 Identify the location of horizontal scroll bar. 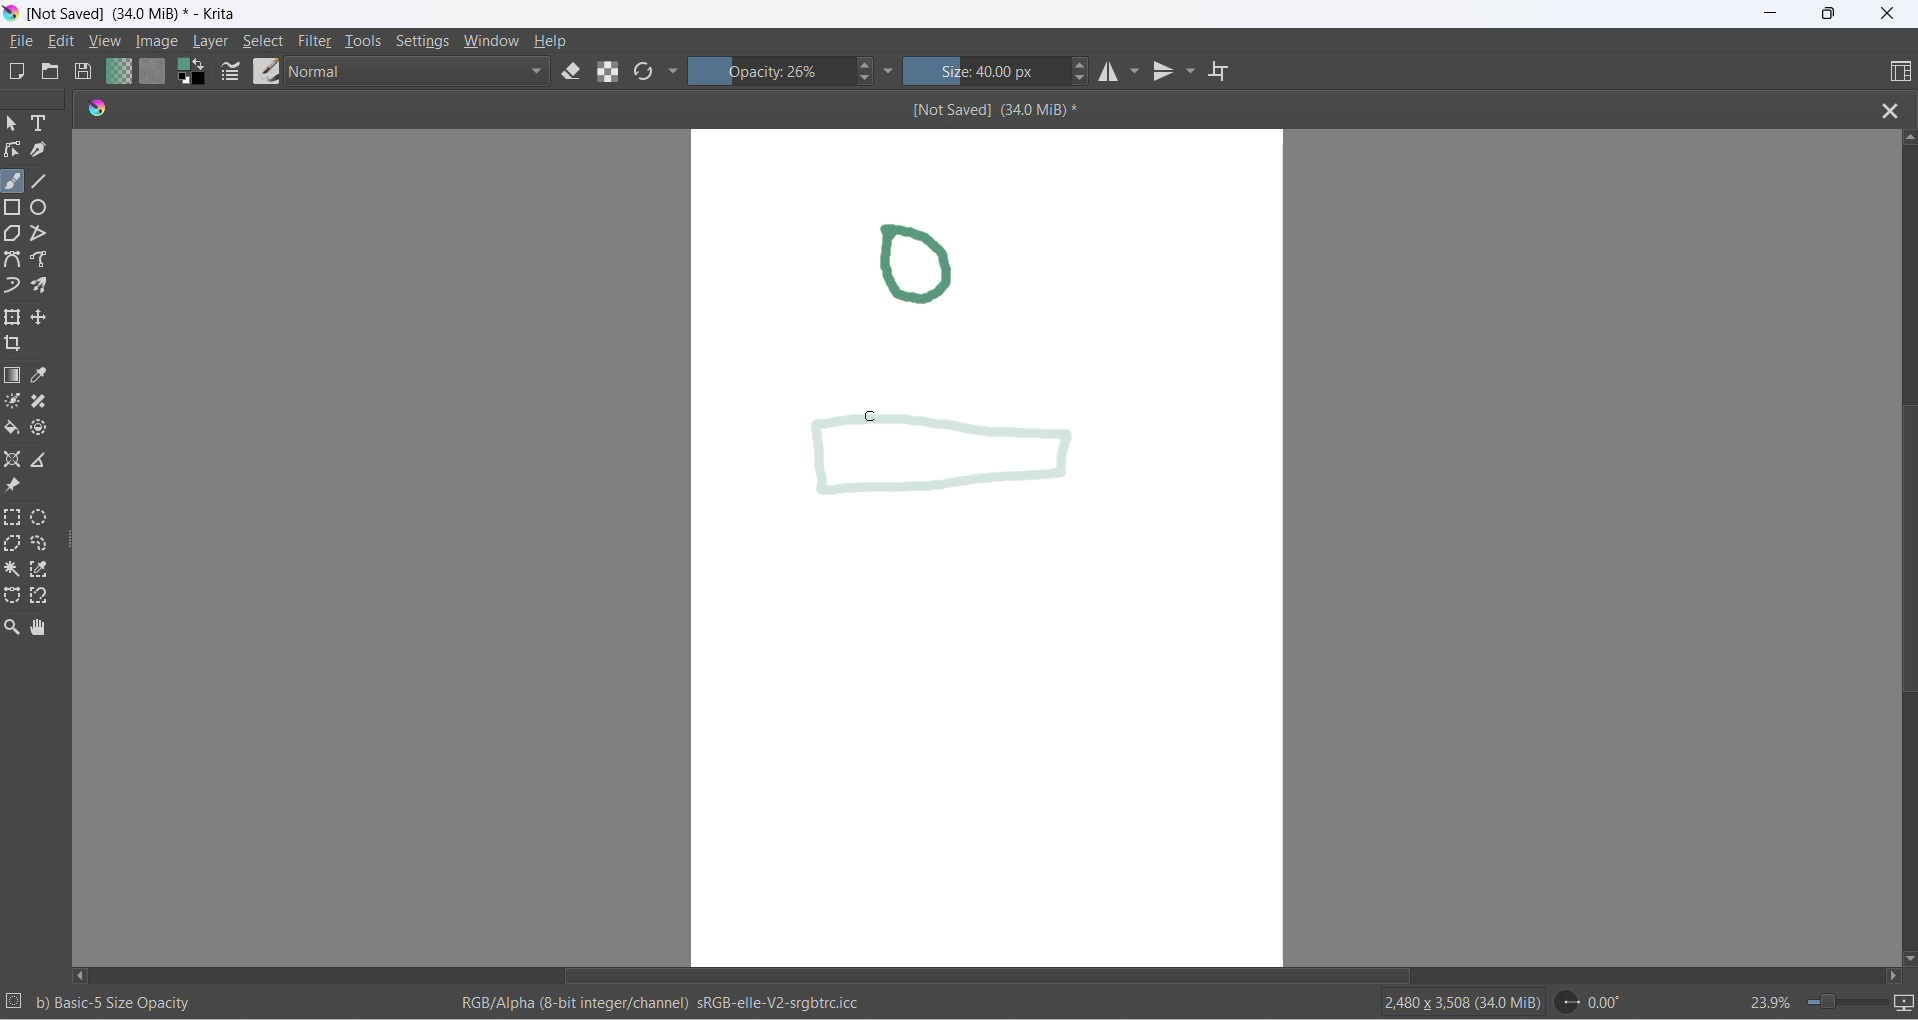
(994, 976).